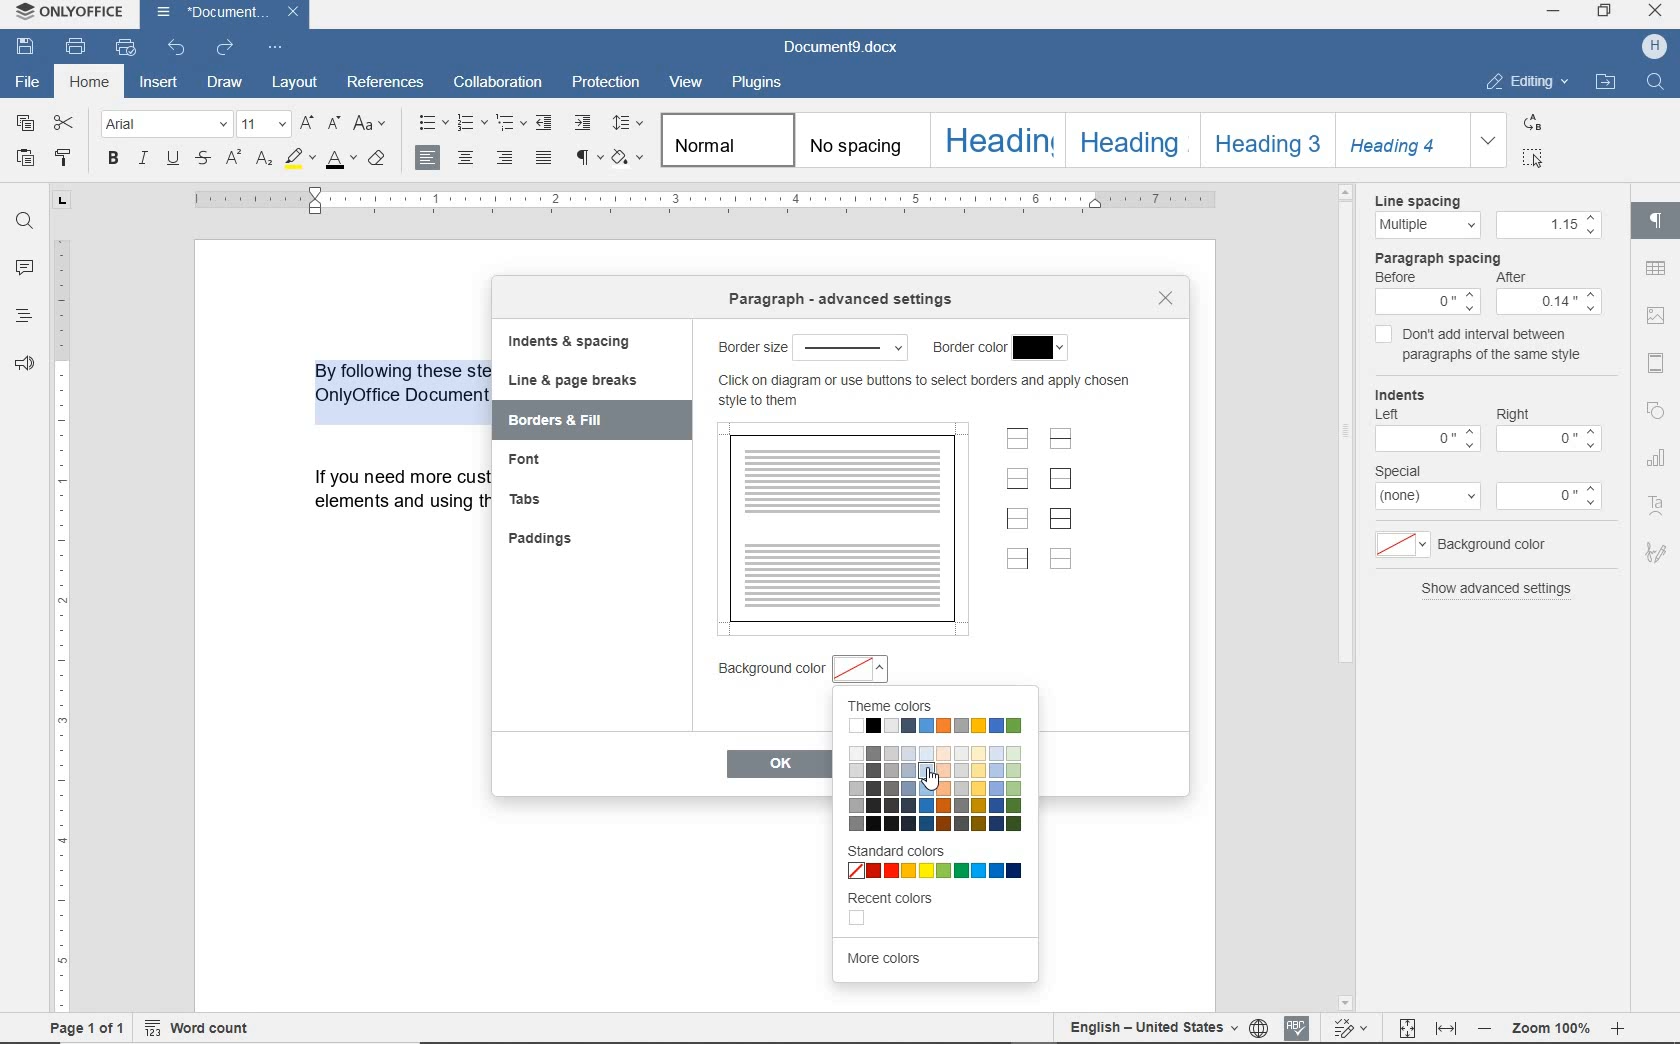 The image size is (1680, 1044). I want to click on border color, so click(967, 348).